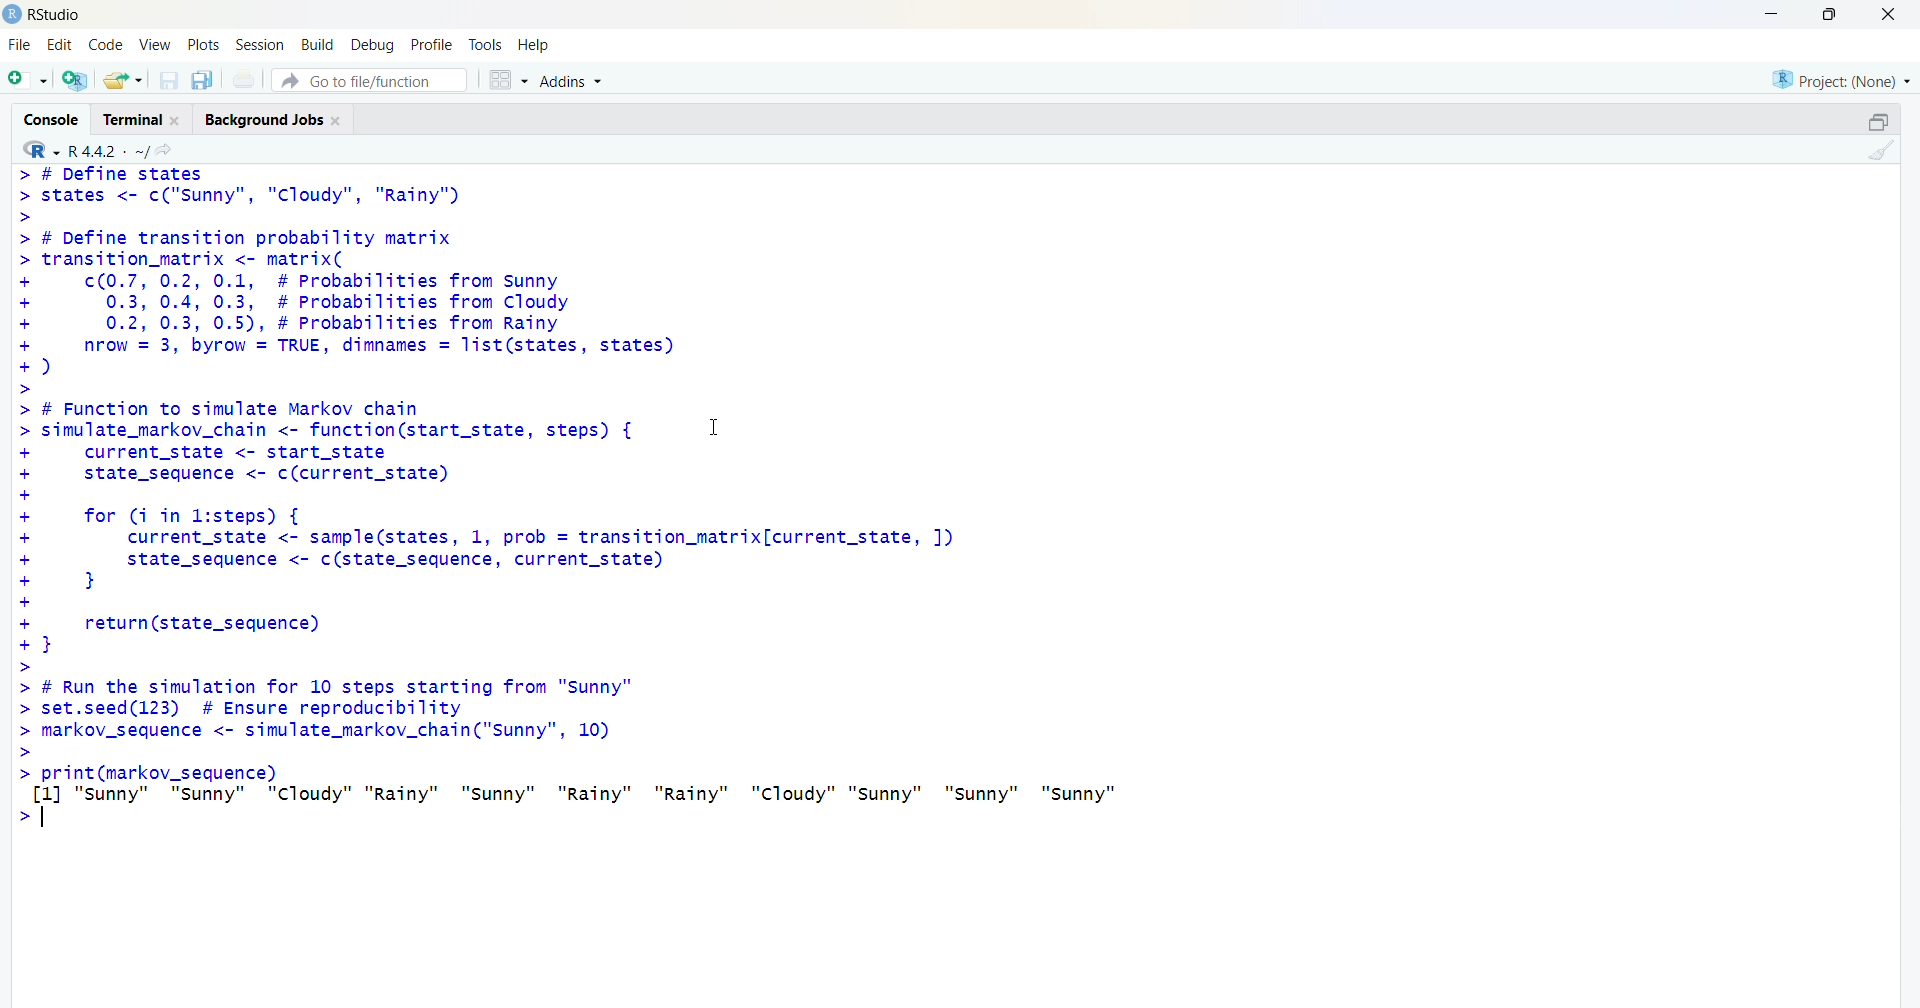 Image resolution: width=1920 pixels, height=1008 pixels. Describe the element at coordinates (206, 43) in the screenshot. I see `plots` at that location.